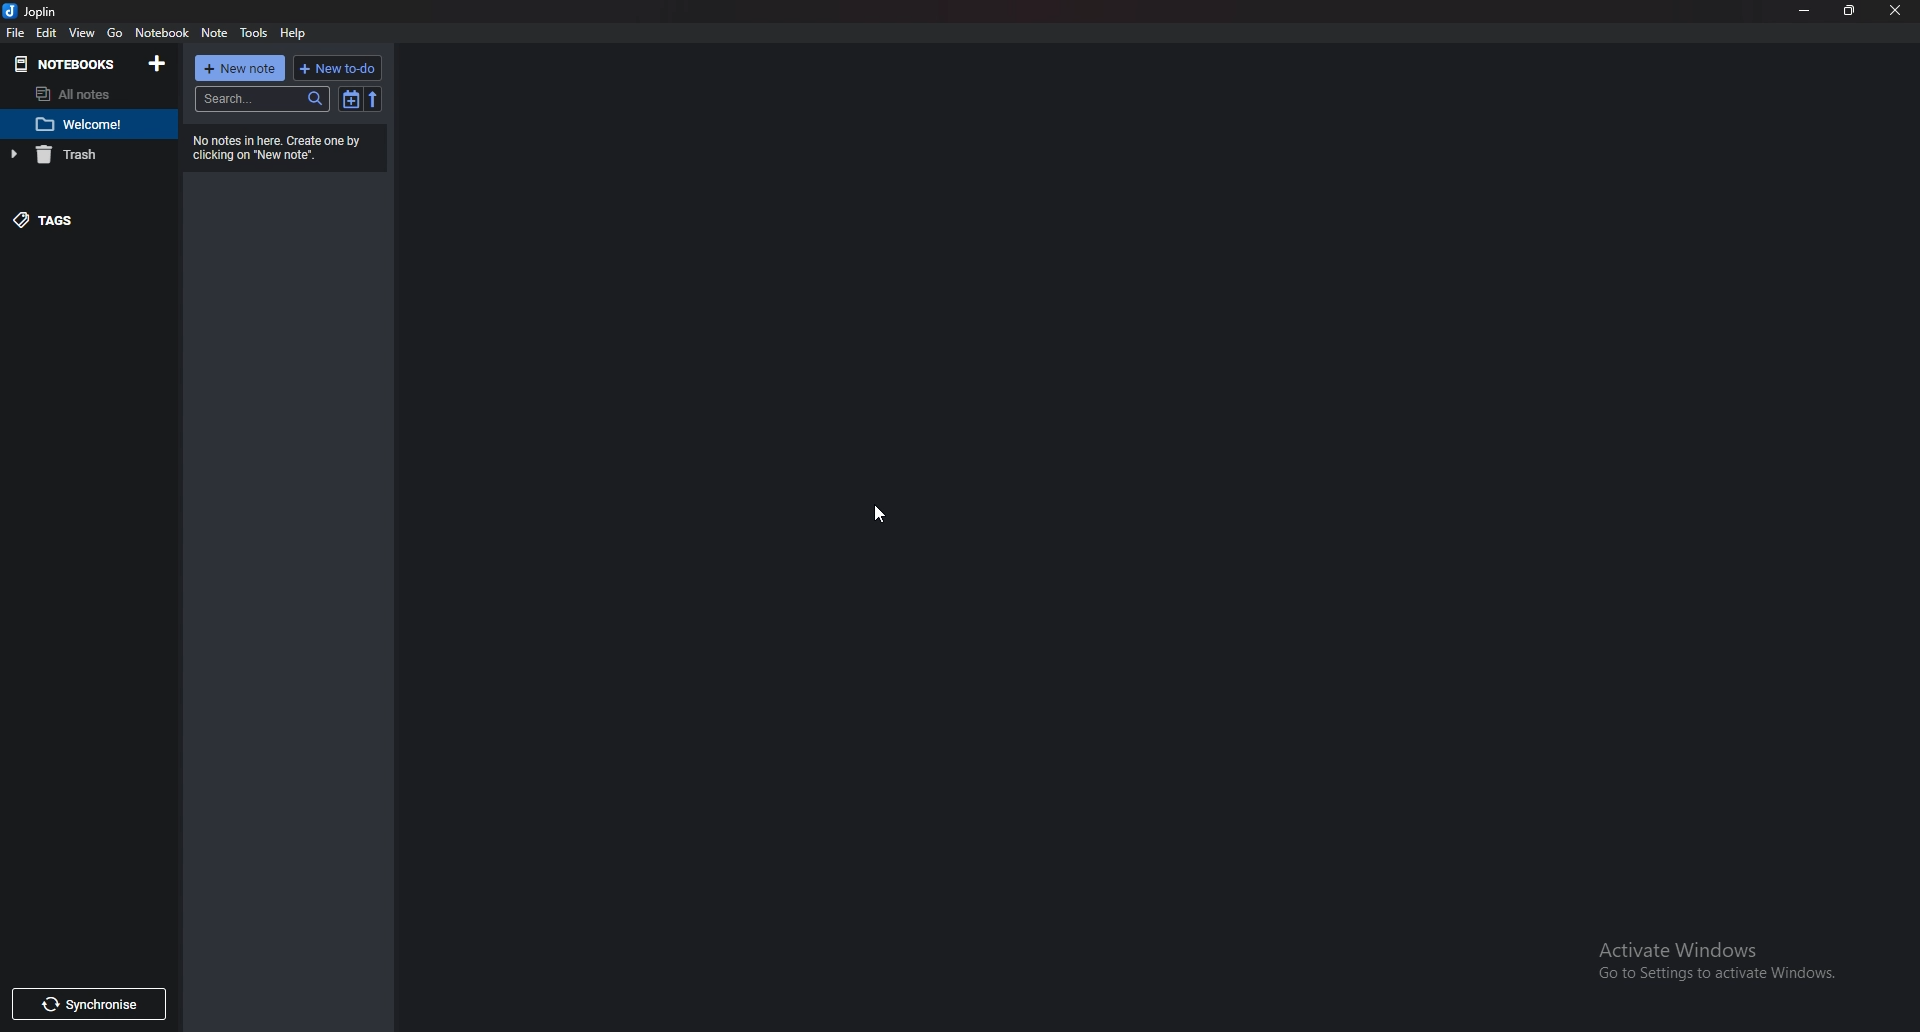 The width and height of the screenshot is (1920, 1032). I want to click on Toggle sort, so click(351, 99).